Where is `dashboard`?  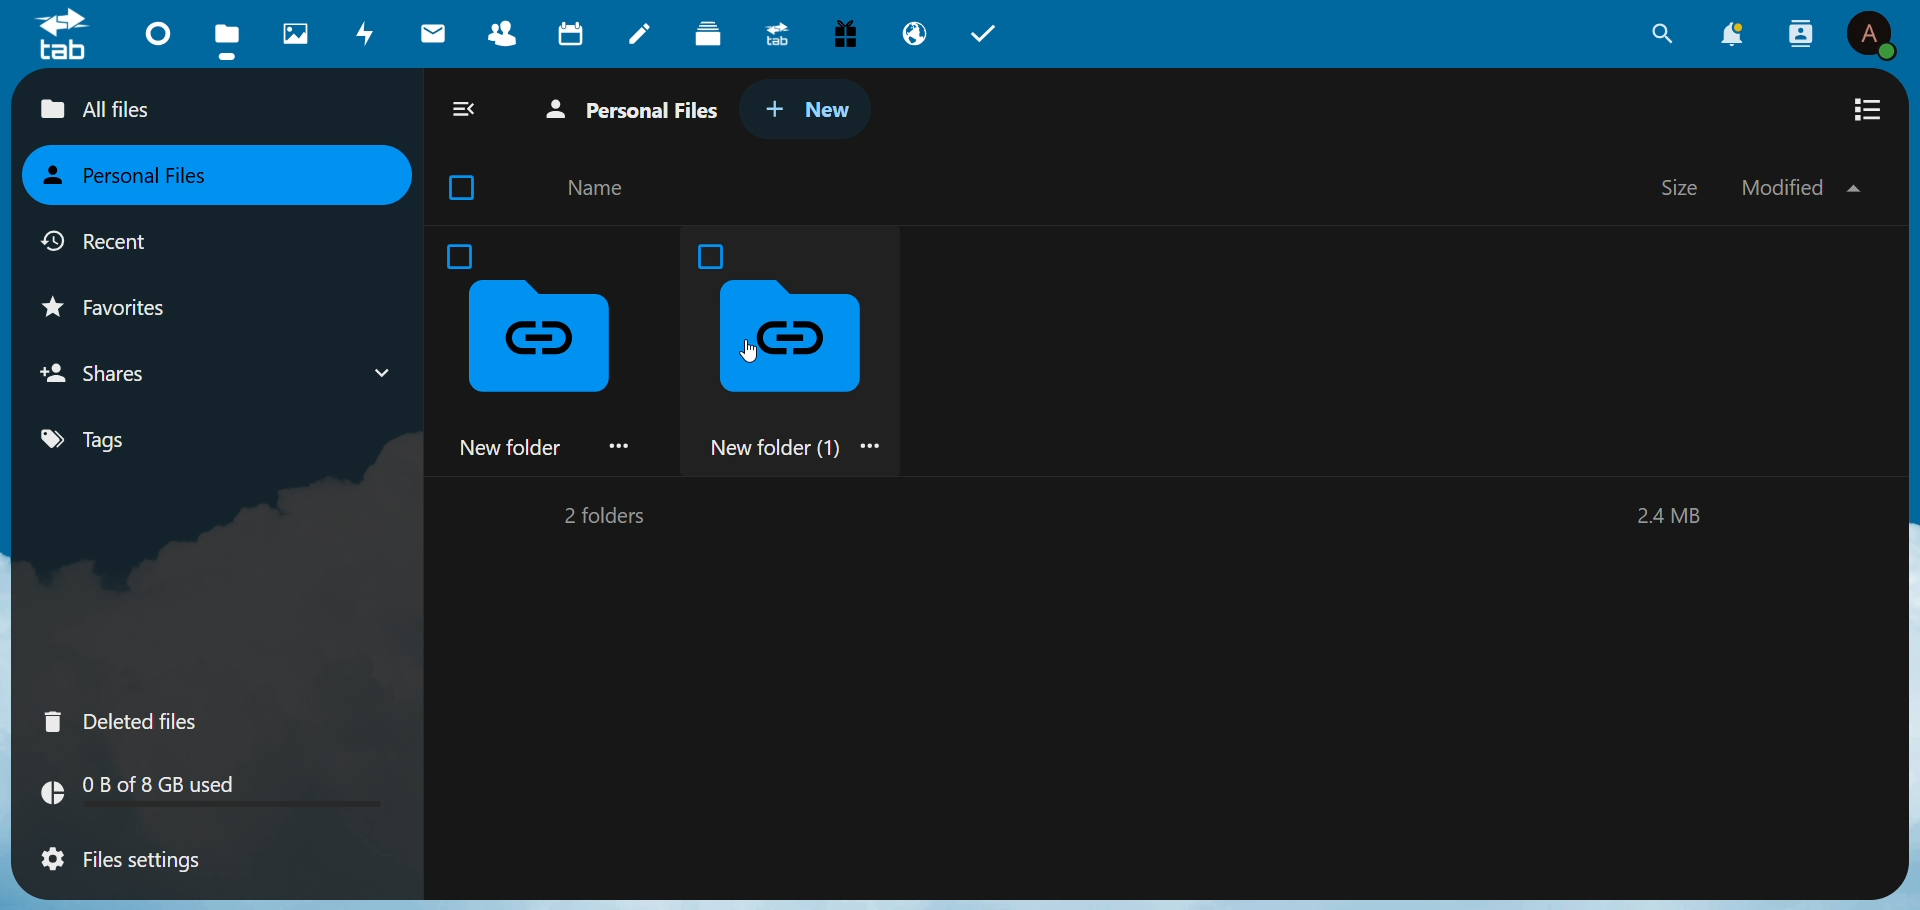
dashboard is located at coordinates (160, 31).